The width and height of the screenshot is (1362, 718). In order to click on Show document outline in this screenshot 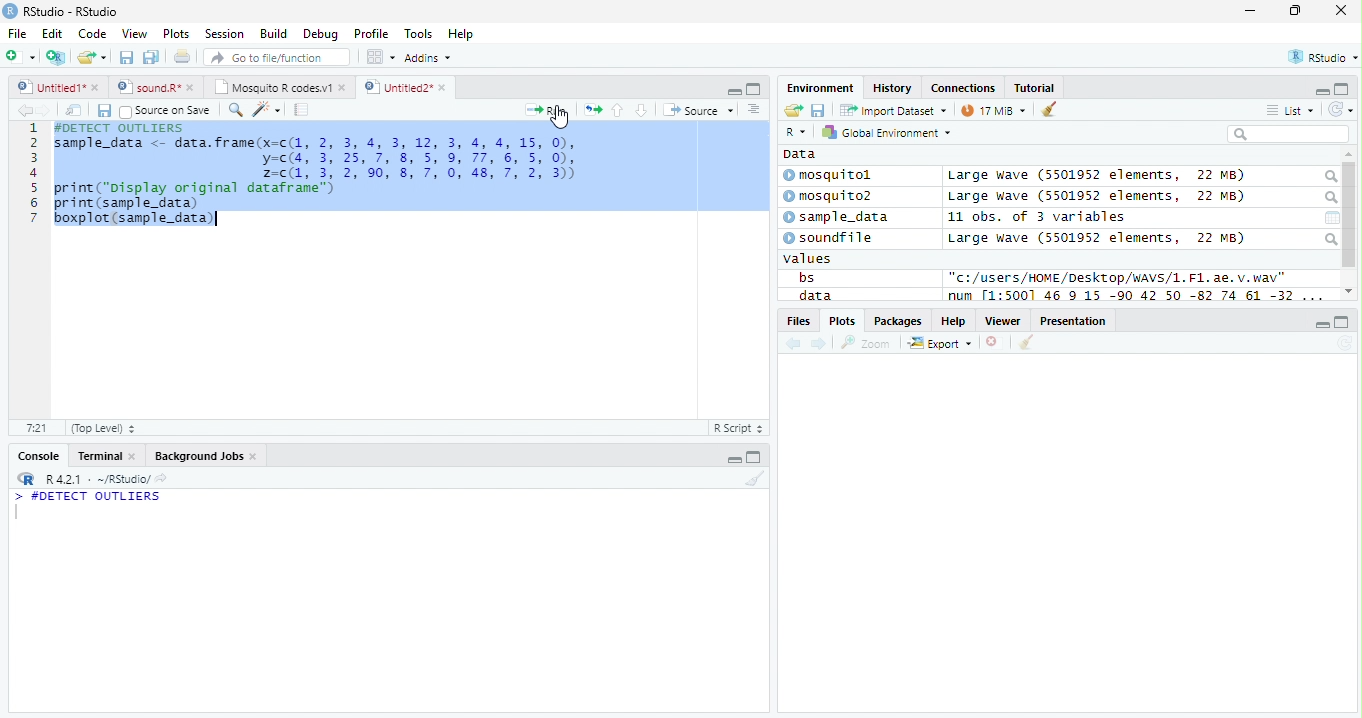, I will do `click(753, 109)`.